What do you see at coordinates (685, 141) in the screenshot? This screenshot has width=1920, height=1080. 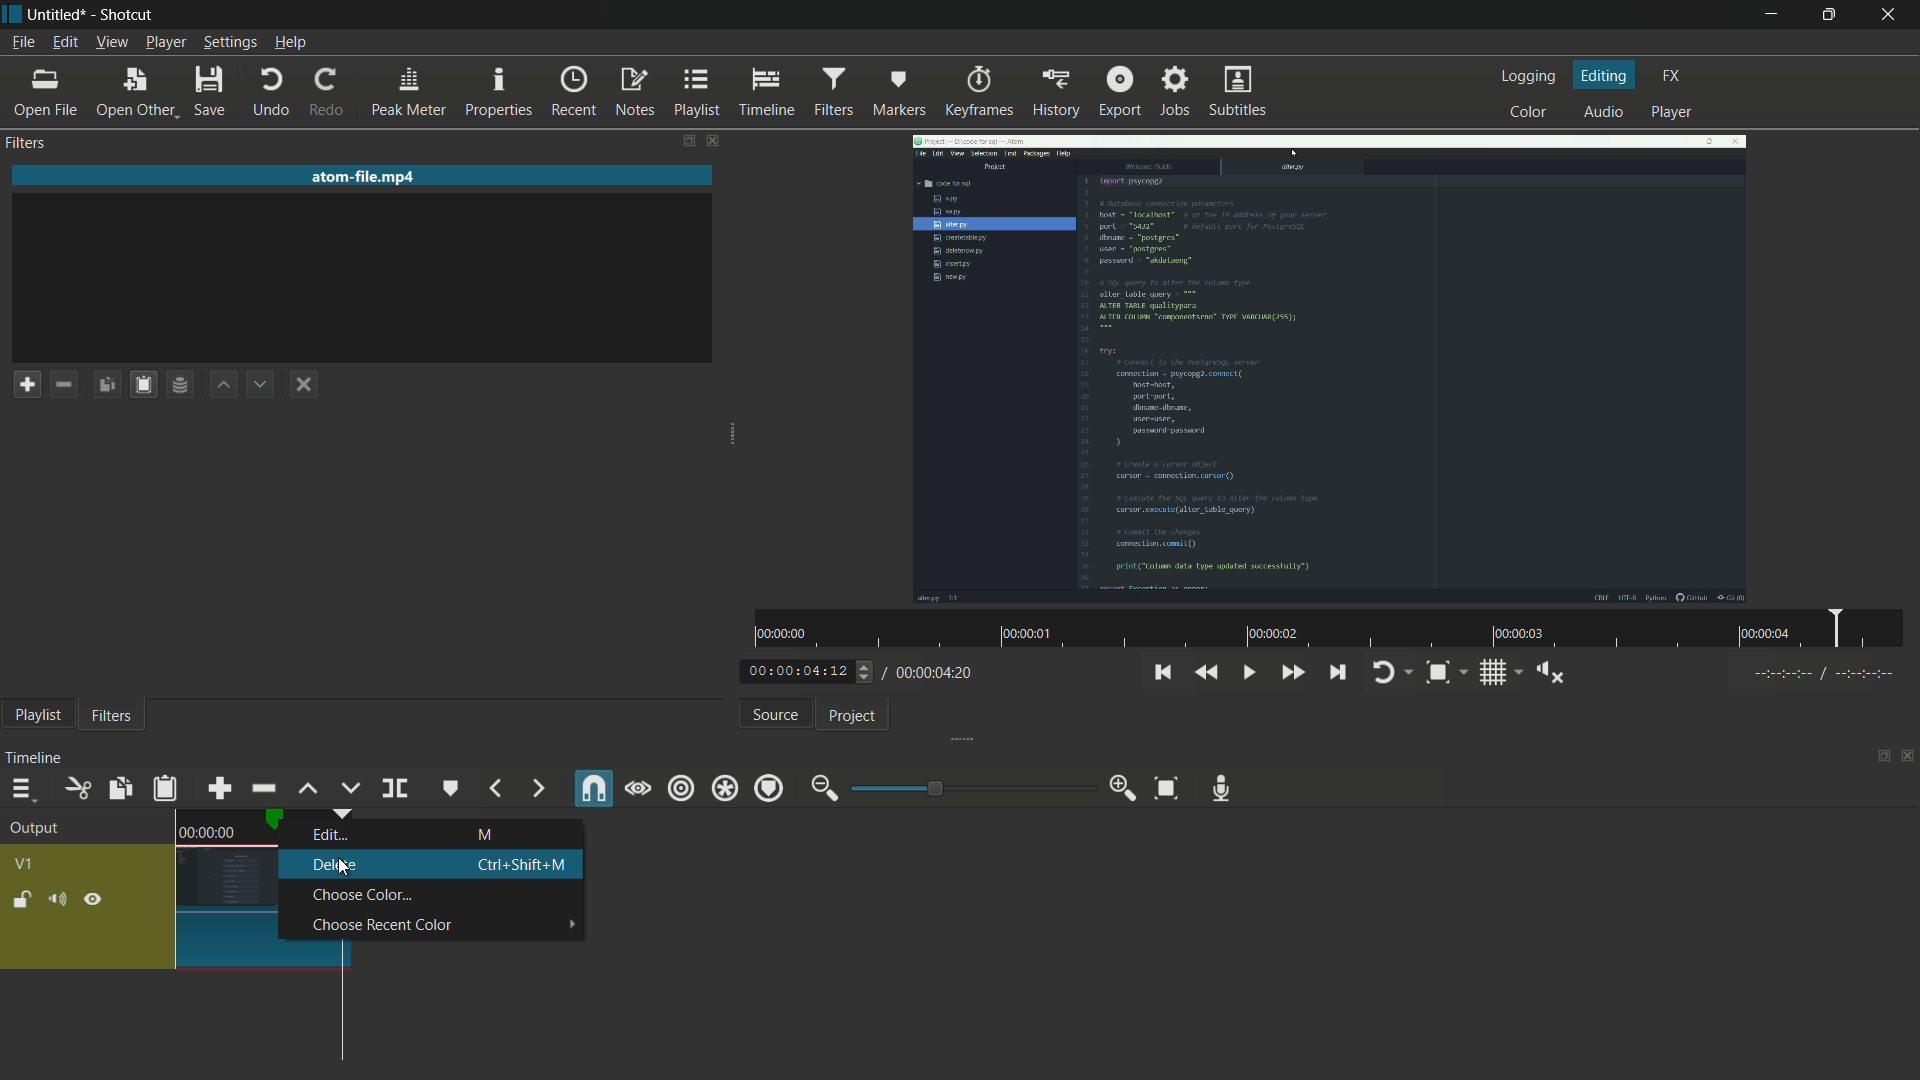 I see `change layout` at bounding box center [685, 141].